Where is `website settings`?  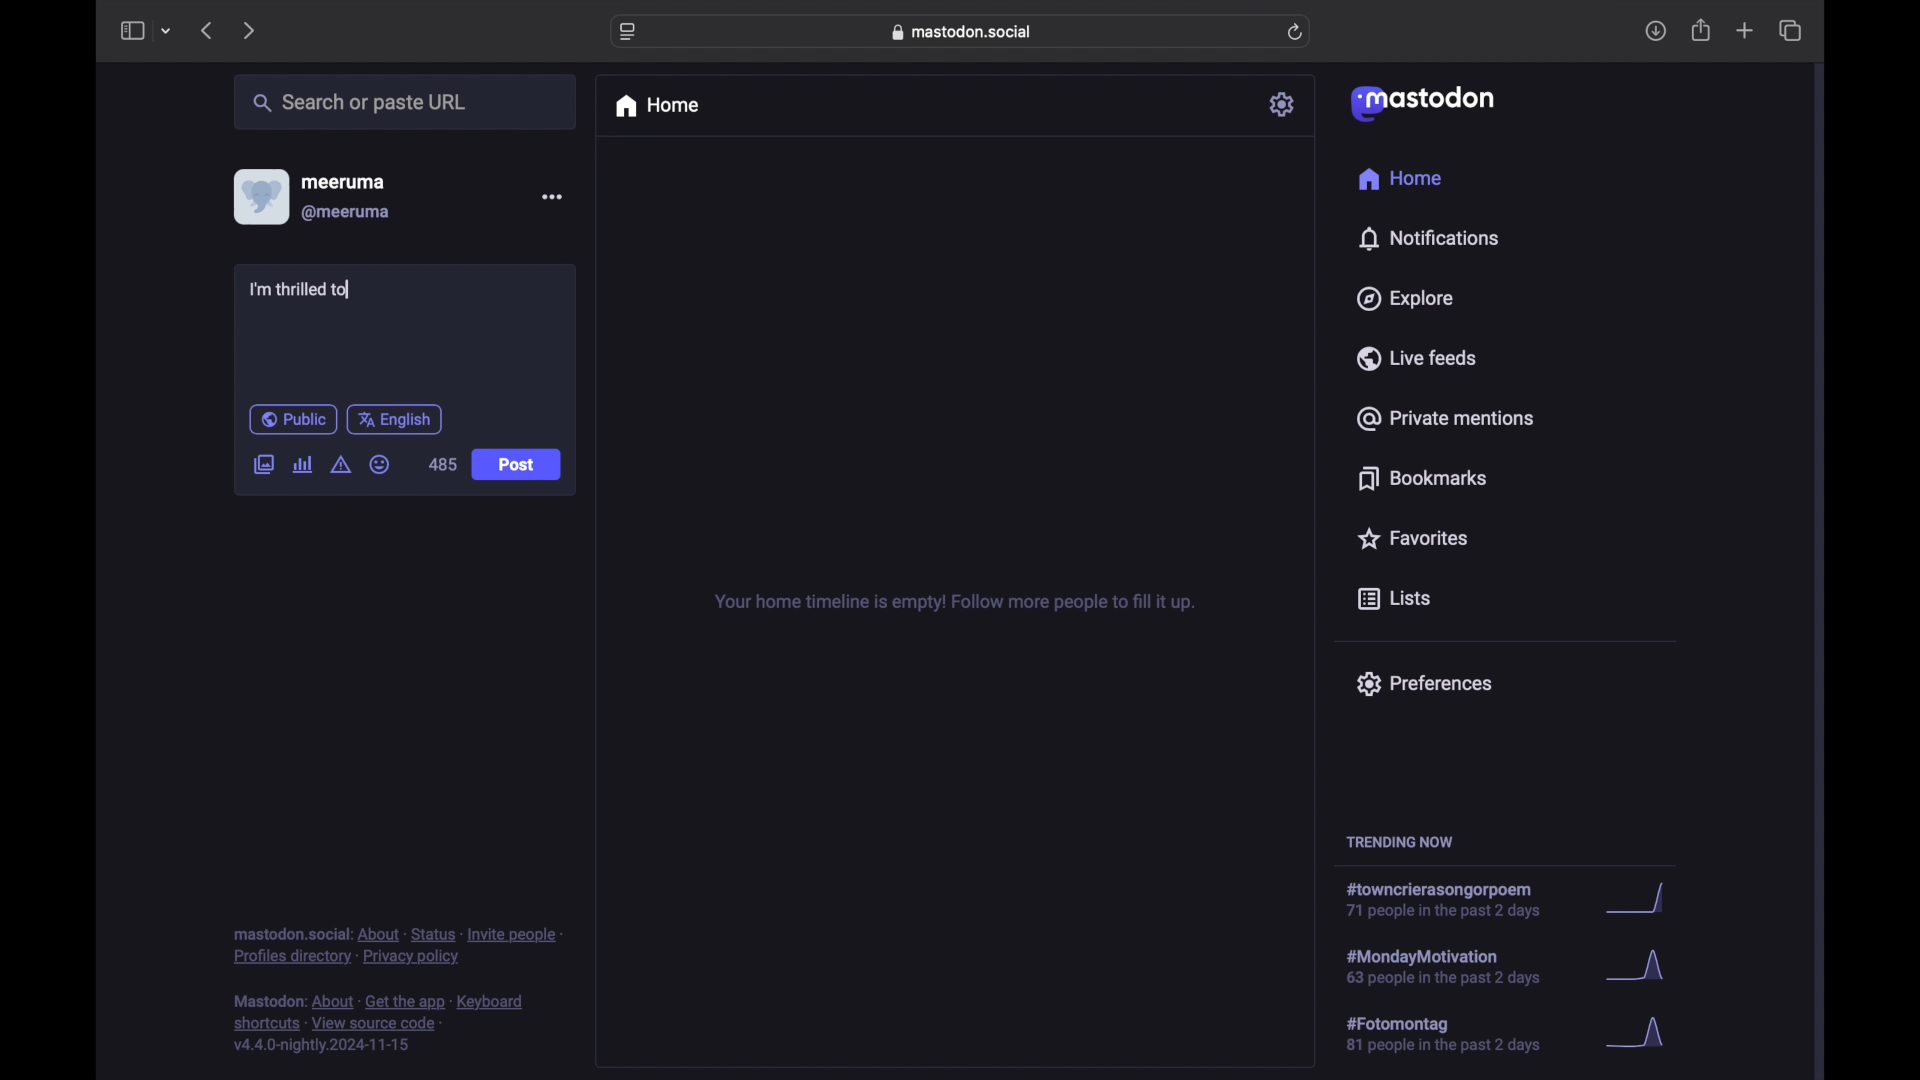
website settings is located at coordinates (628, 33).